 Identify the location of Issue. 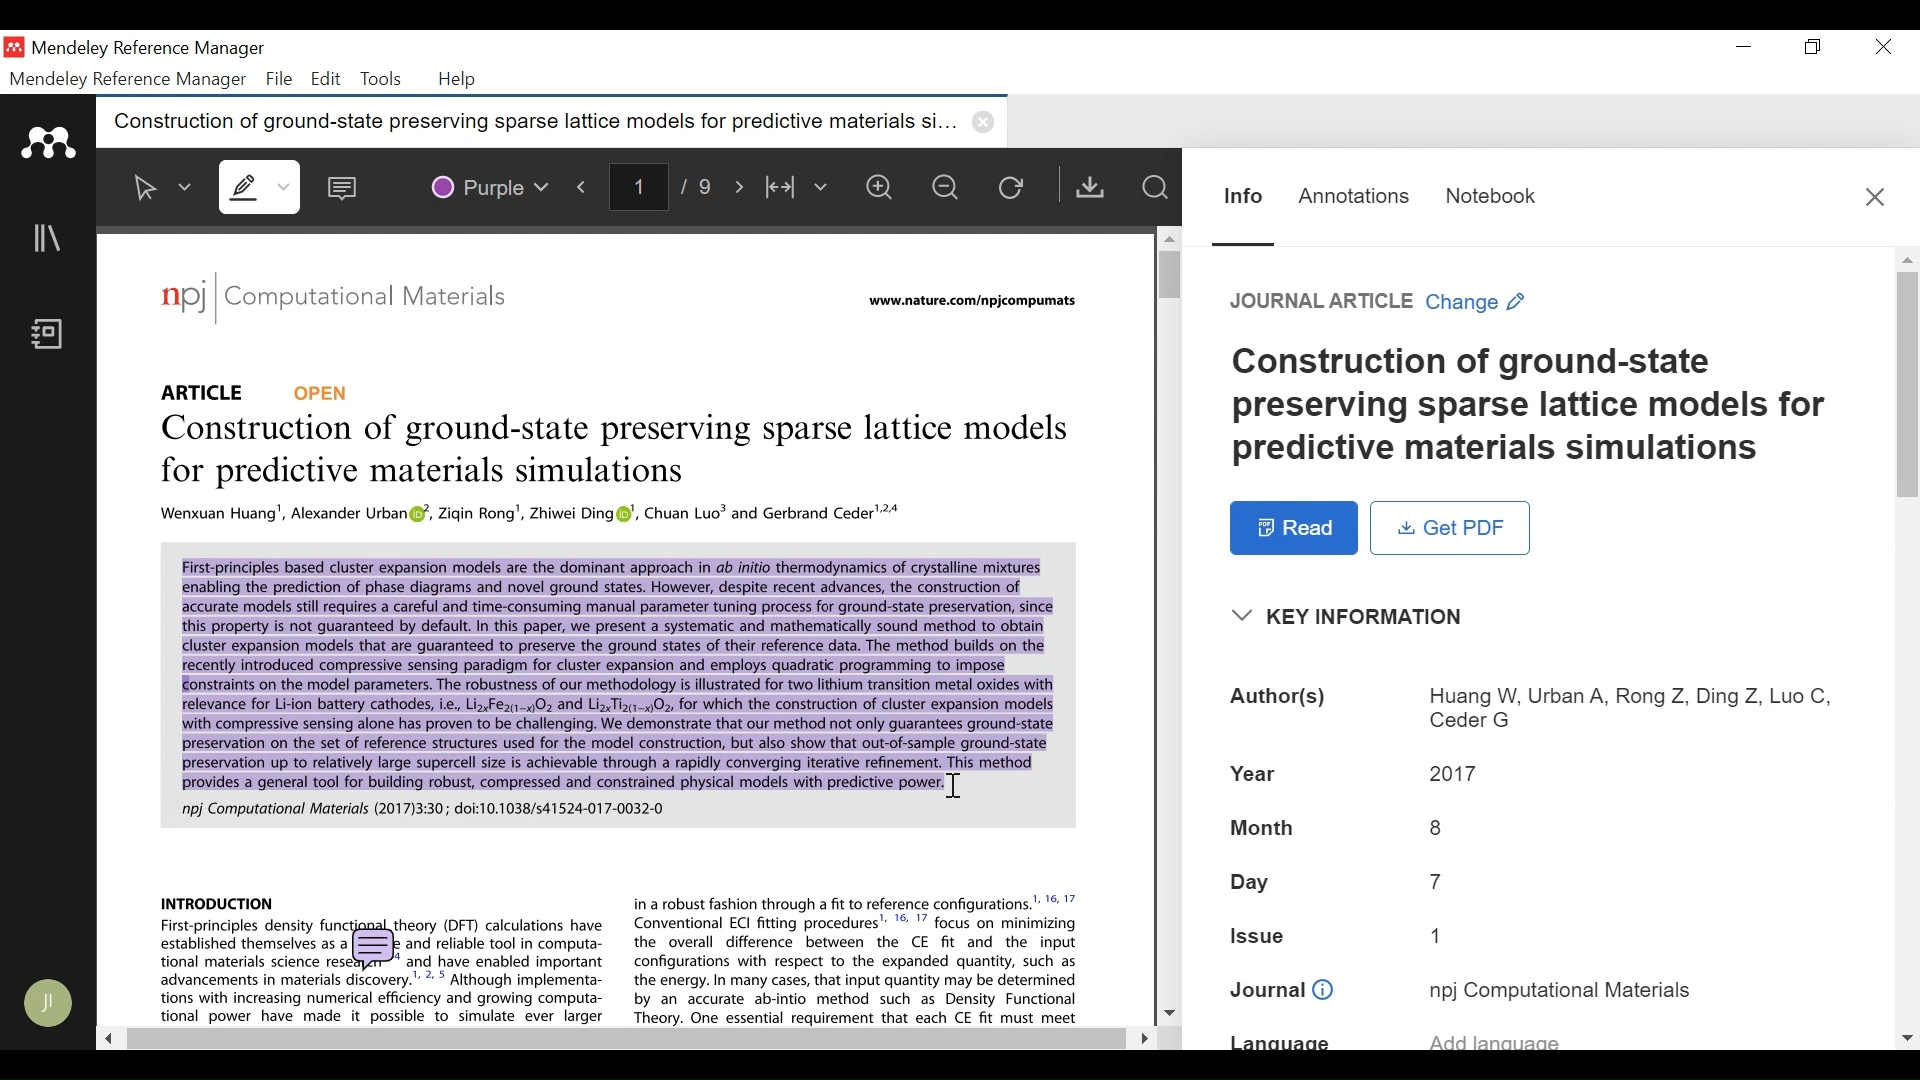
(1260, 933).